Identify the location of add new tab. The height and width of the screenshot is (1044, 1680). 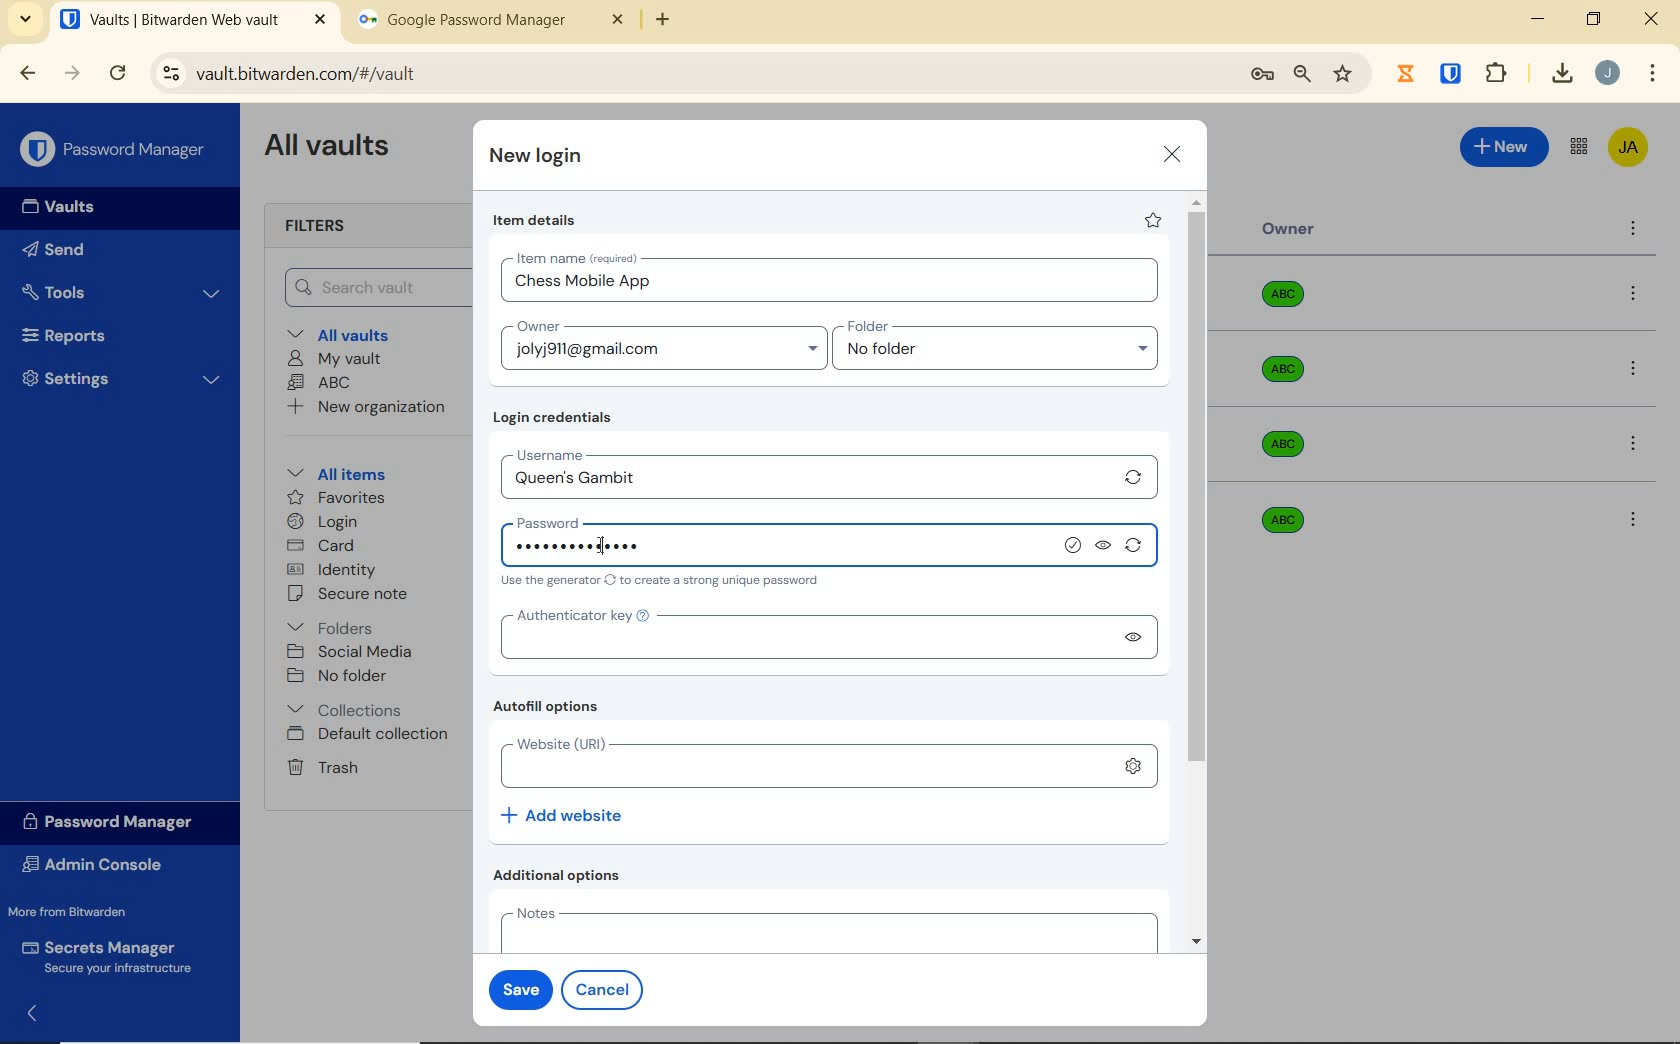
(678, 25).